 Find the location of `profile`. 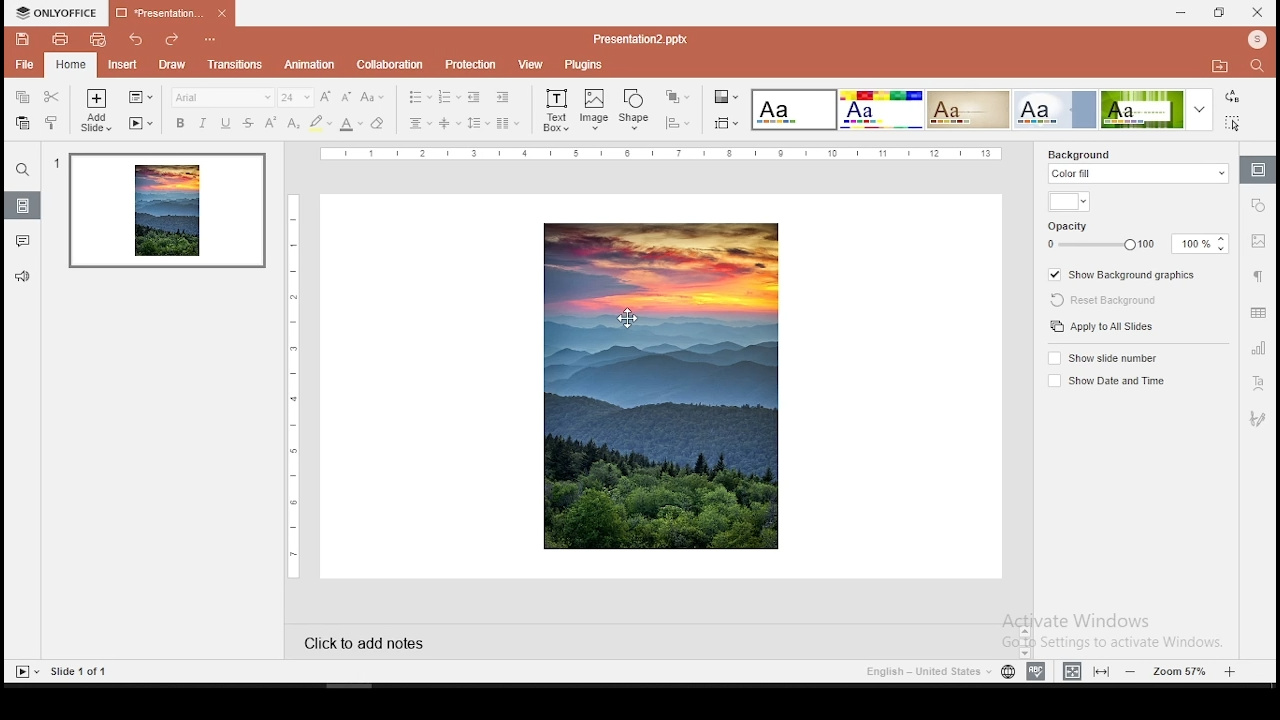

profile is located at coordinates (1255, 40).